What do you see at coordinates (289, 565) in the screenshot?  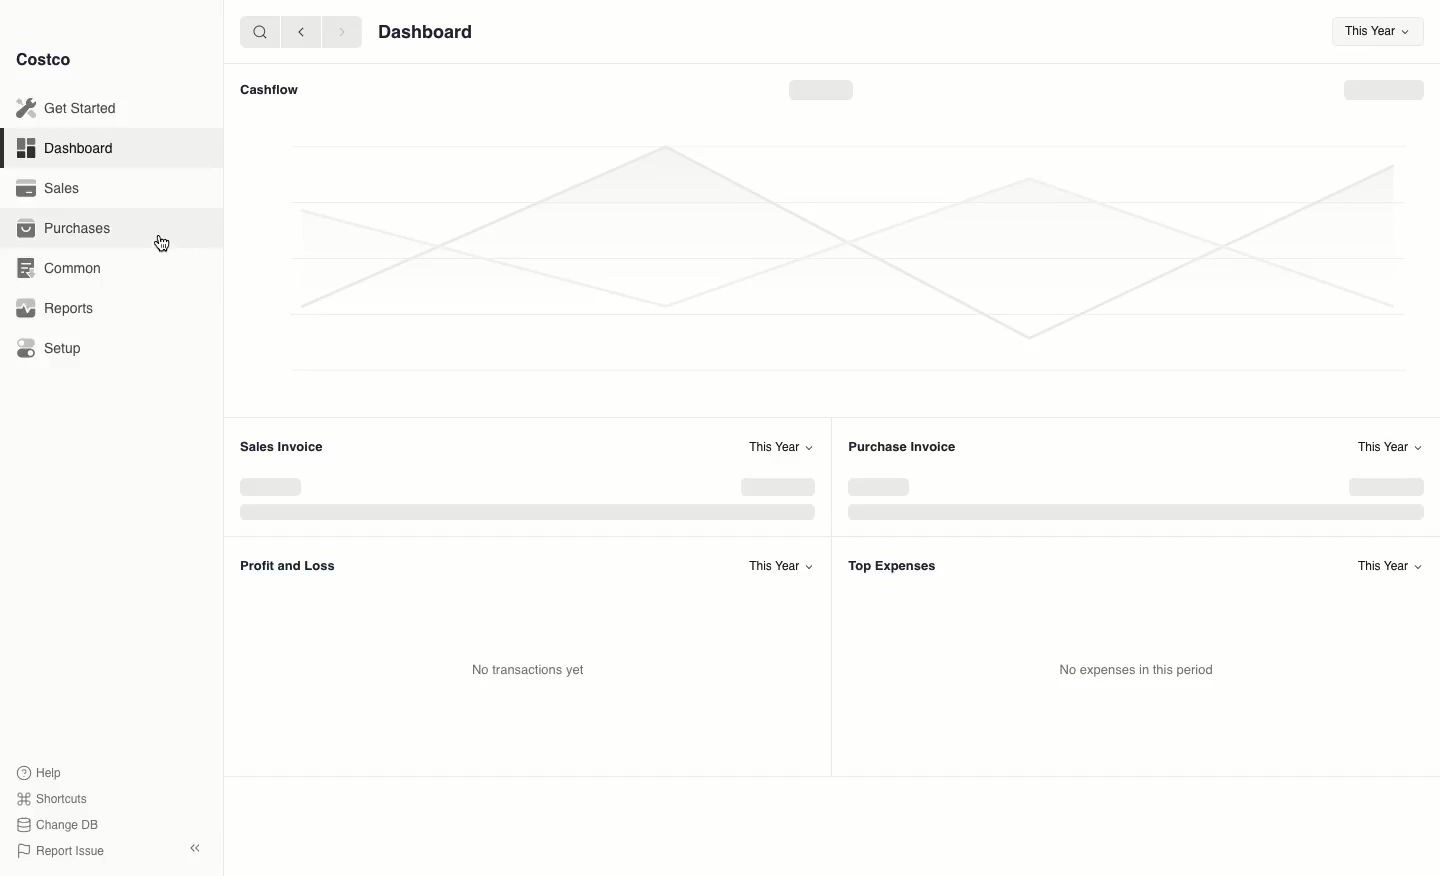 I see `Profit and Loss` at bounding box center [289, 565].